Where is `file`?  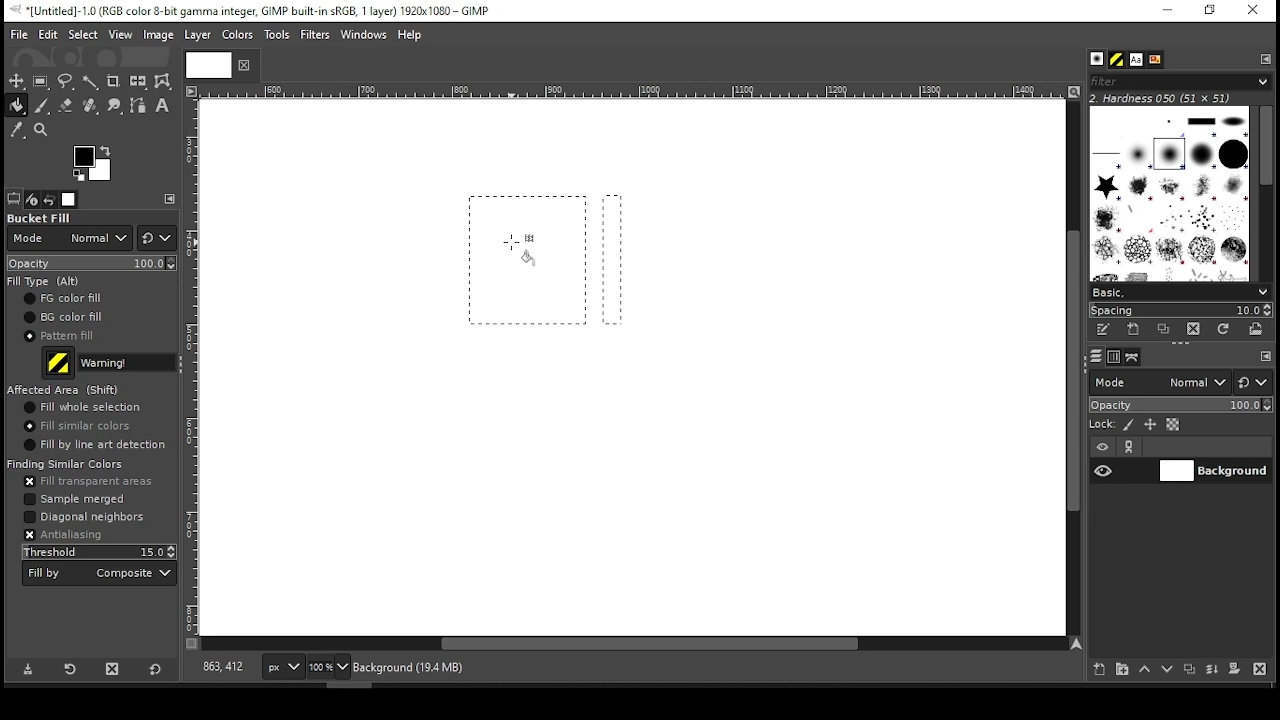
file is located at coordinates (19, 35).